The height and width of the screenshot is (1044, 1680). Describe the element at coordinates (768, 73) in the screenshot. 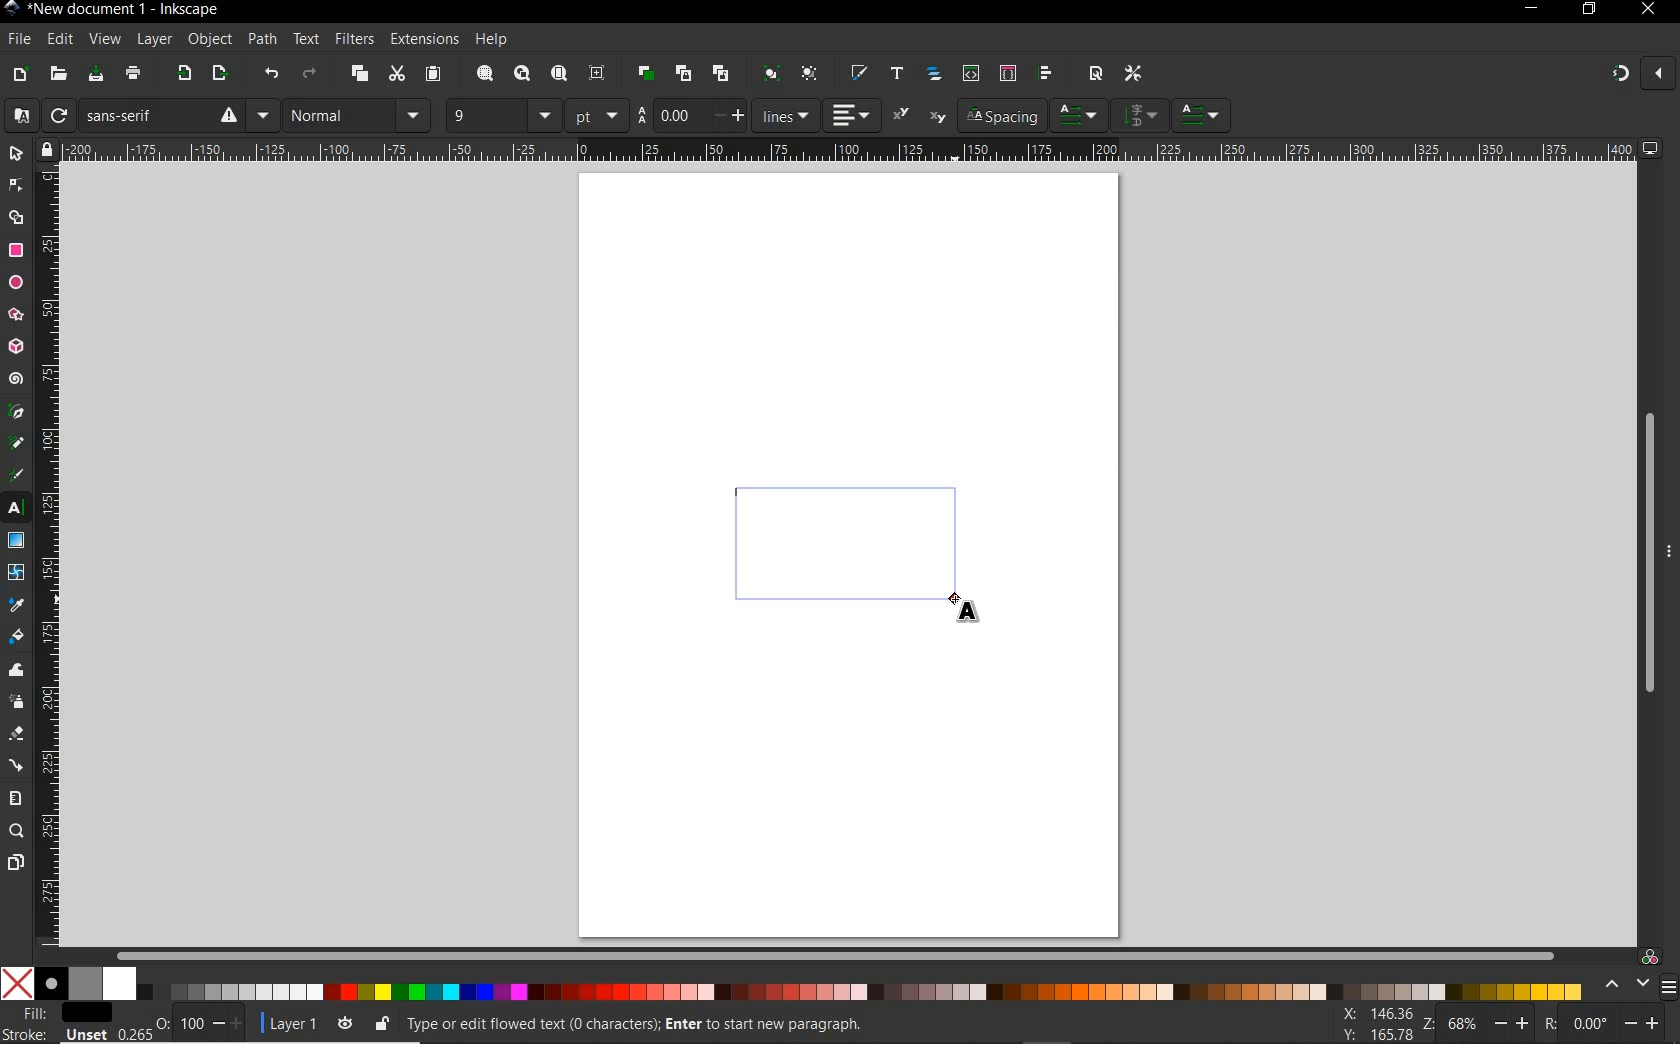

I see `group` at that location.